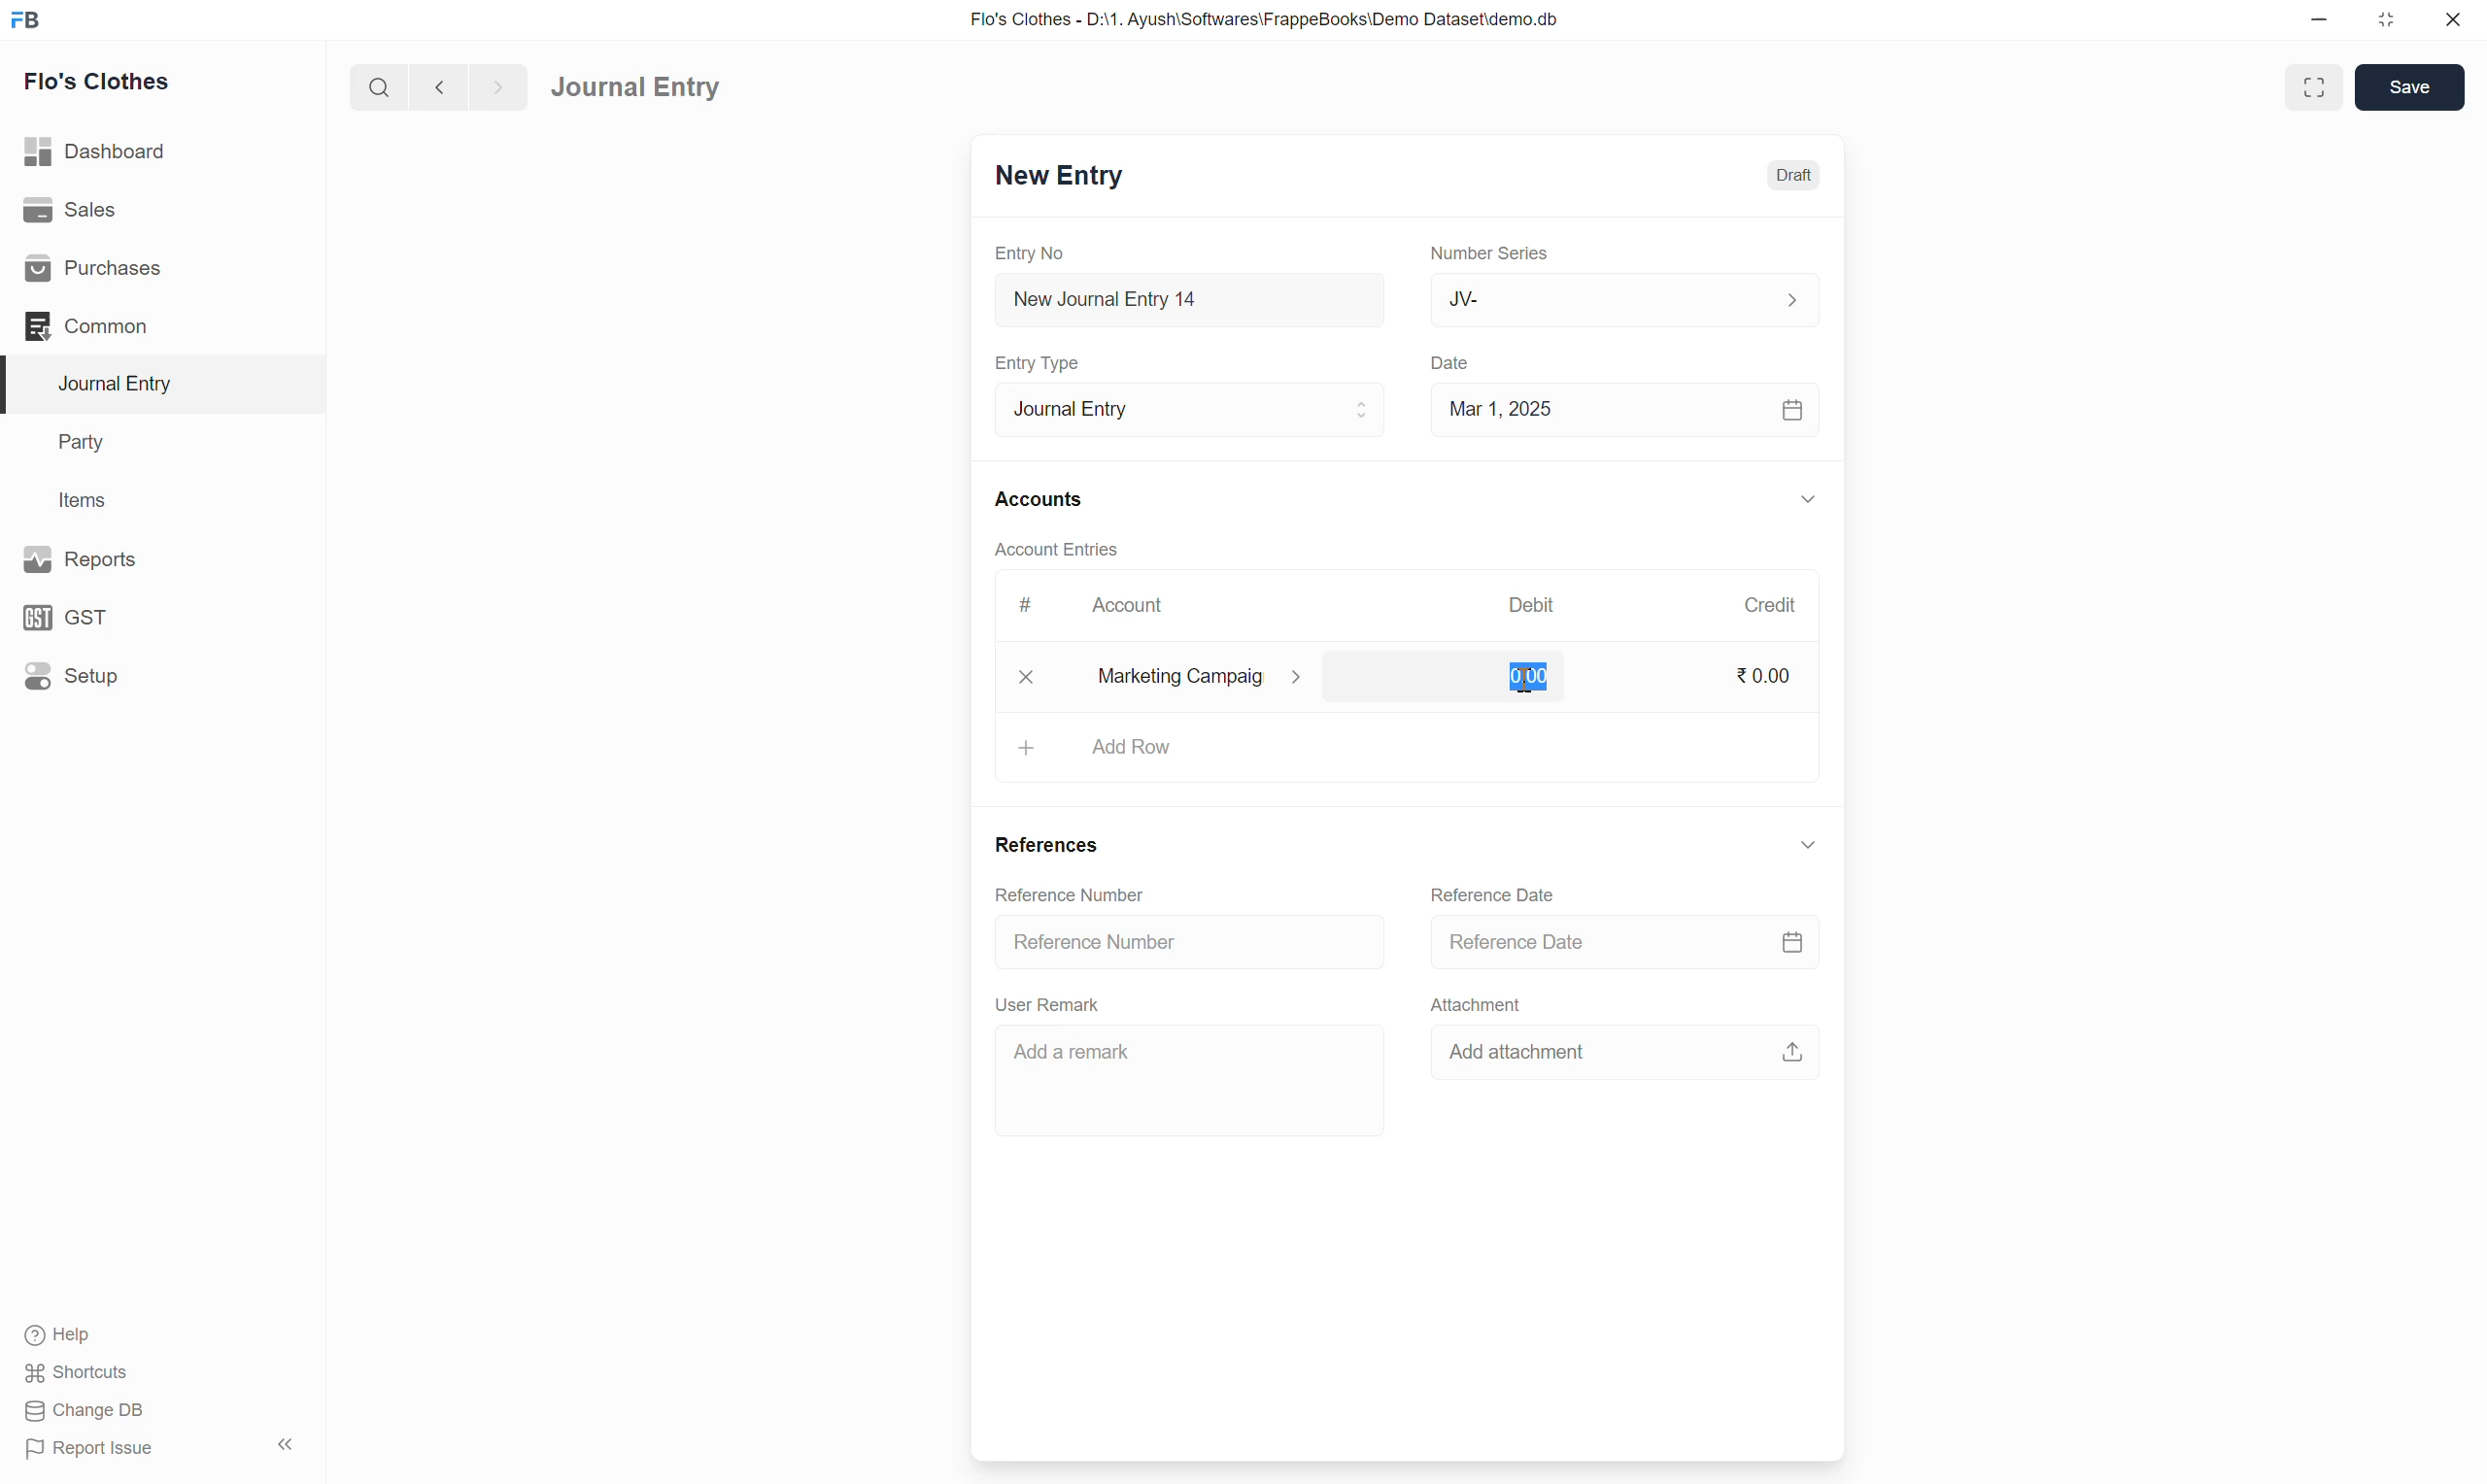 The width and height of the screenshot is (2487, 1484). Describe the element at coordinates (1028, 746) in the screenshot. I see `+` at that location.